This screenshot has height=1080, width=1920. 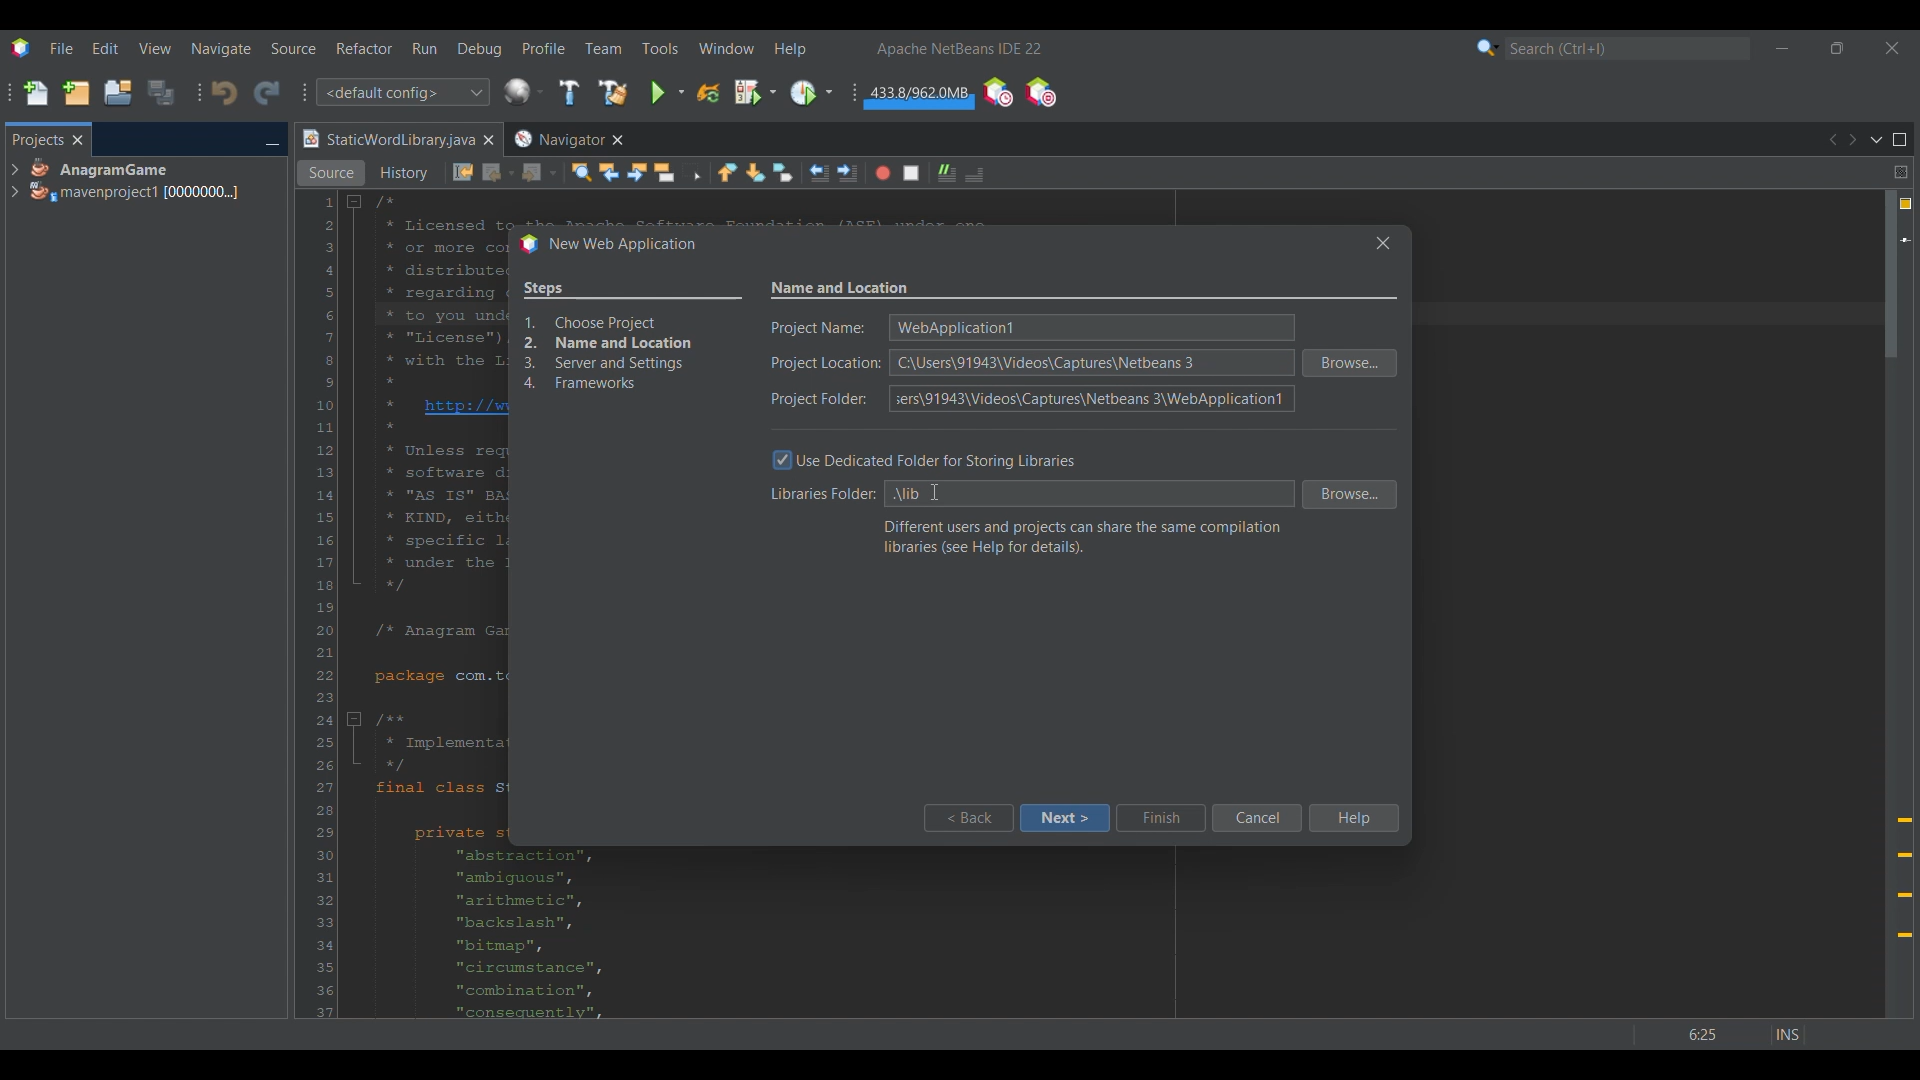 What do you see at coordinates (1900, 172) in the screenshot?
I see `Split window horizontally or vertically` at bounding box center [1900, 172].